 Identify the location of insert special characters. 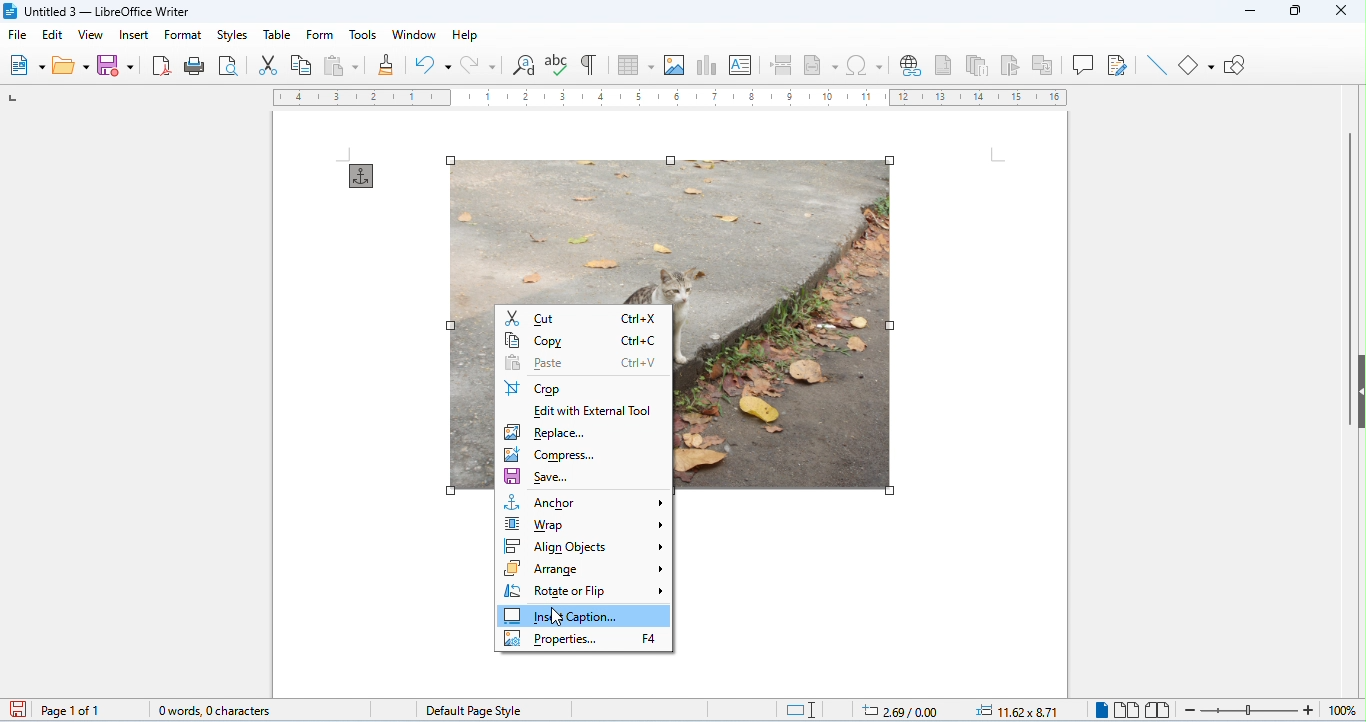
(866, 65).